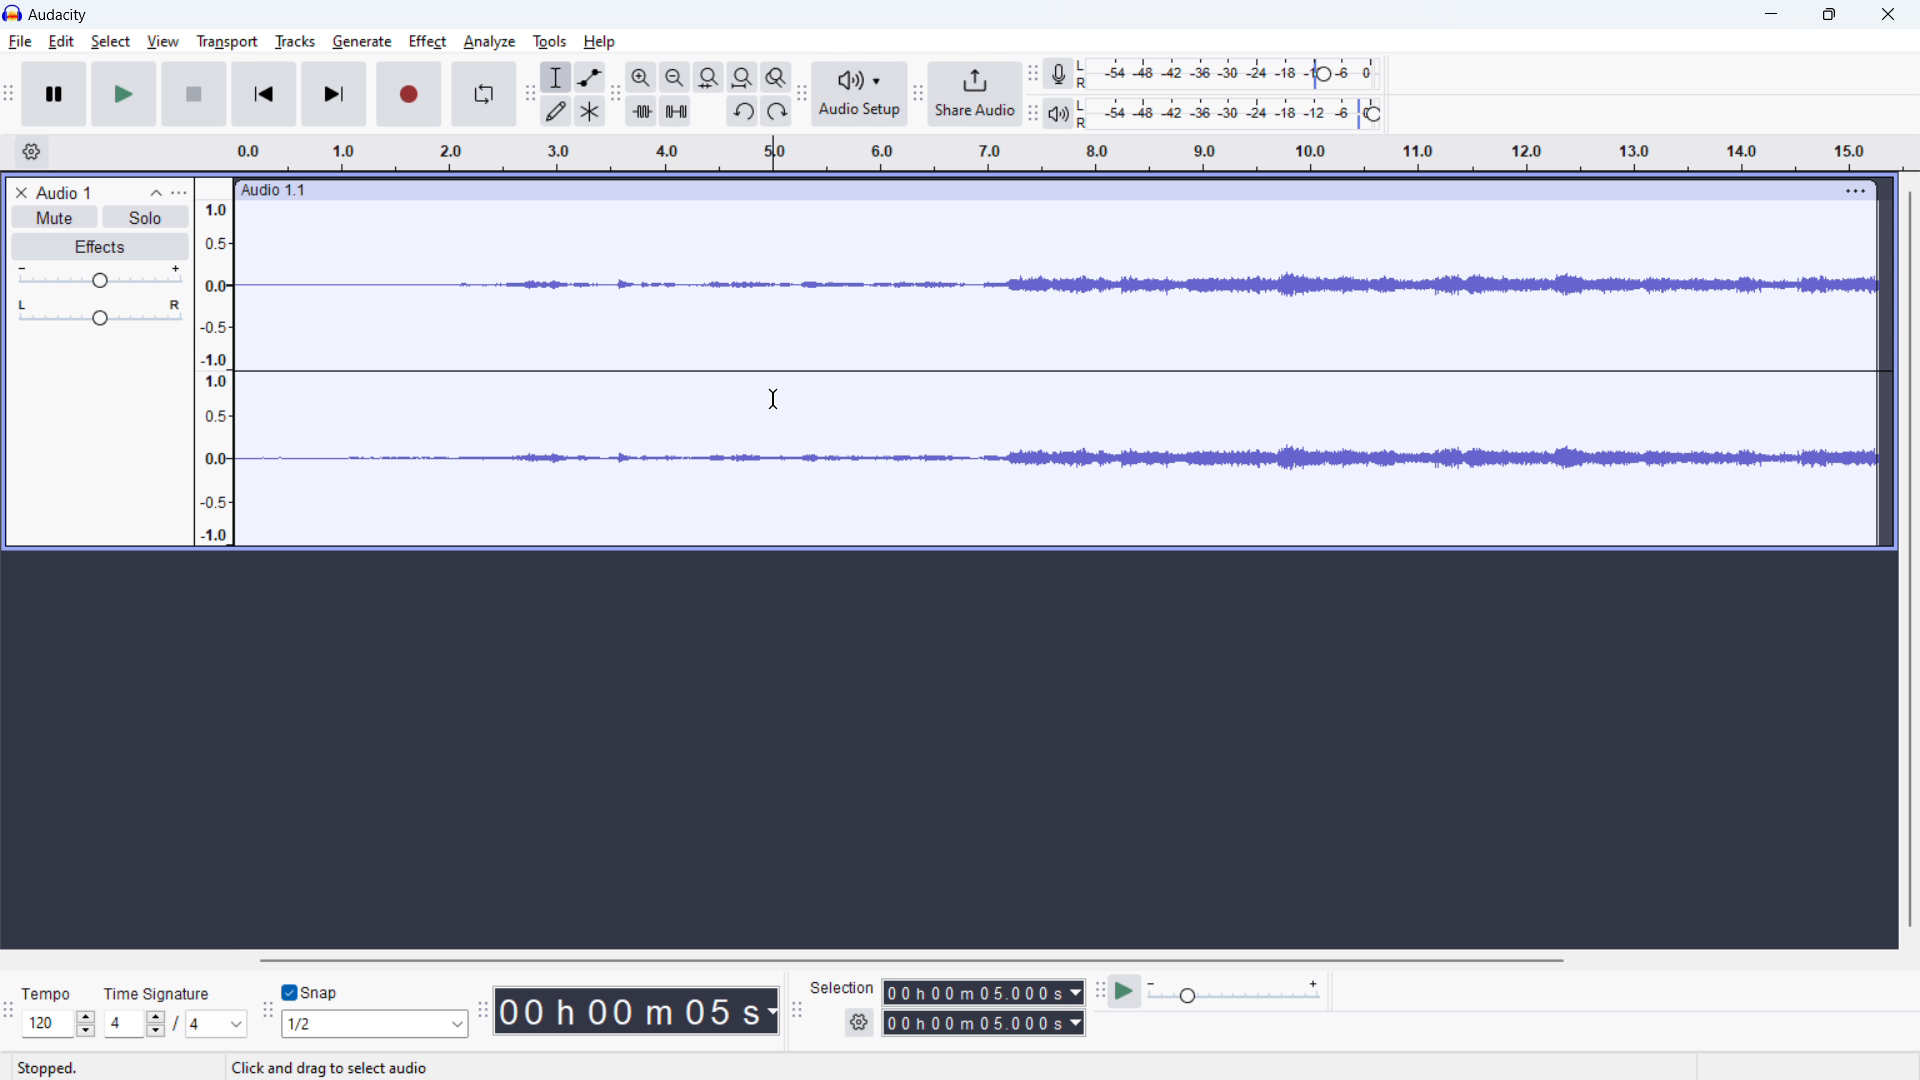  I want to click on pause, so click(194, 94).